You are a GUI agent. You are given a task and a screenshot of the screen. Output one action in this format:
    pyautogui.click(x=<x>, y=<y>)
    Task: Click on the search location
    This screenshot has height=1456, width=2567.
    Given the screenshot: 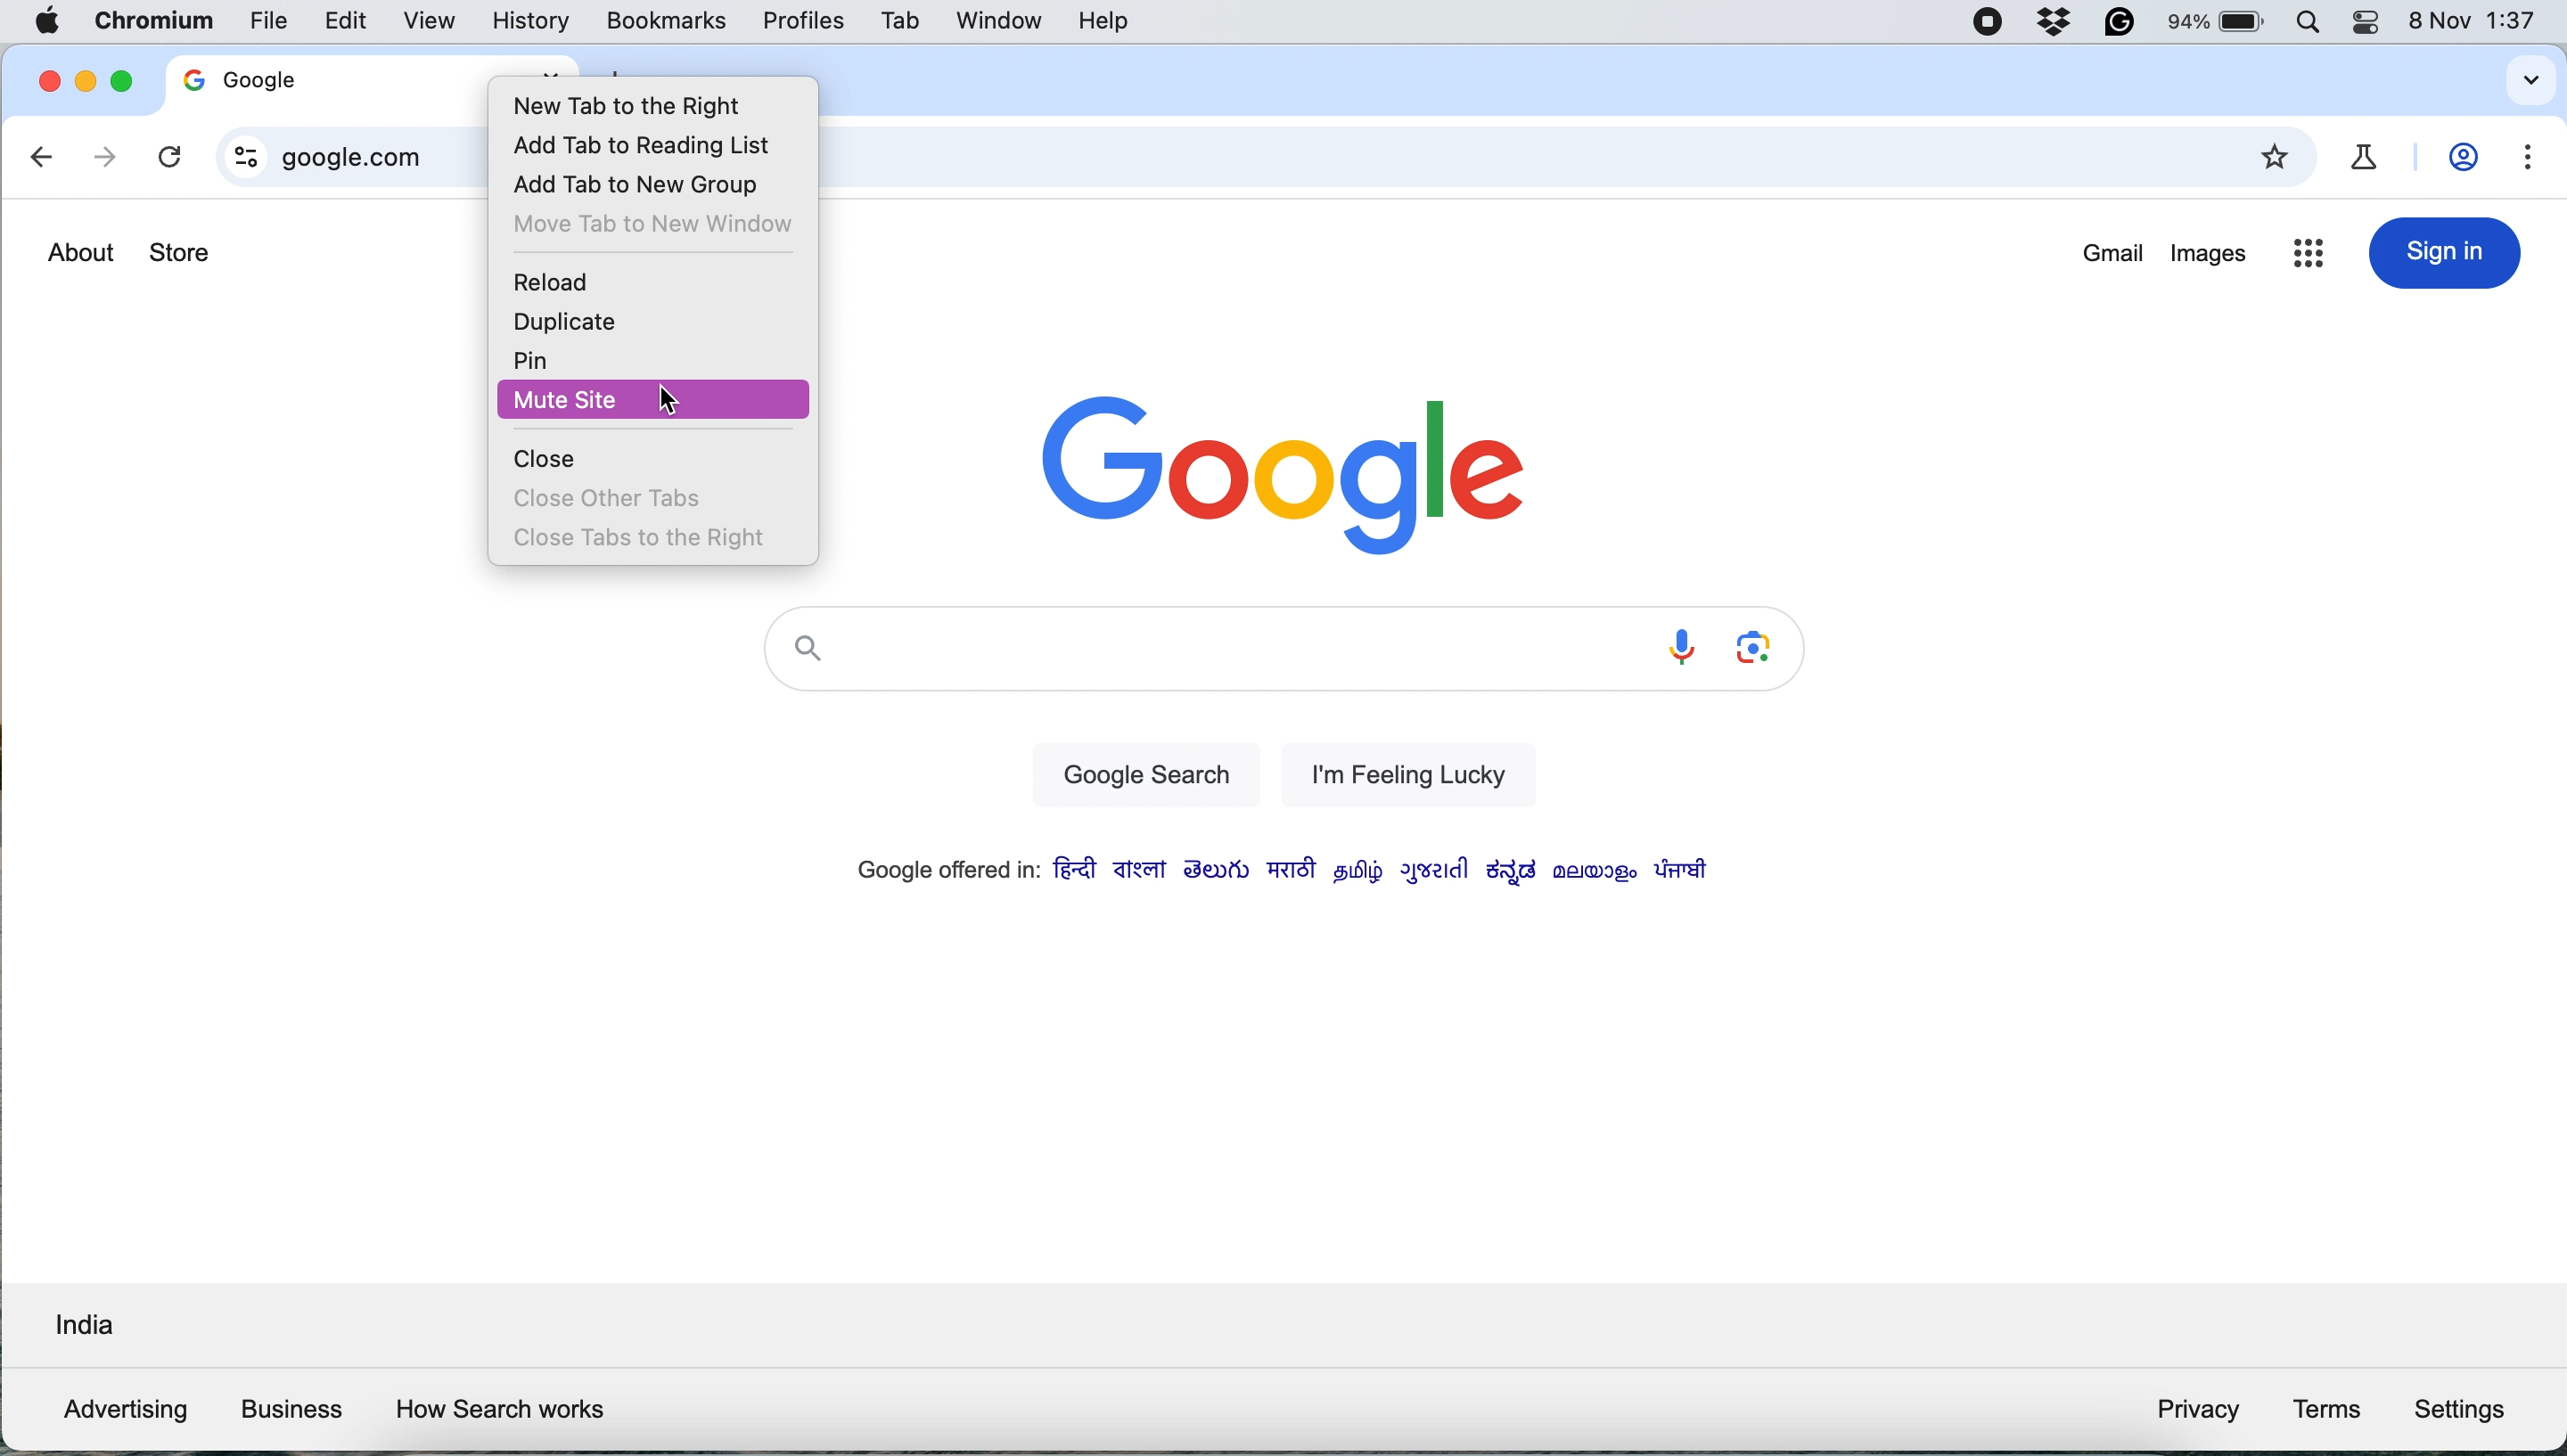 What is the action you would take?
    pyautogui.click(x=81, y=1329)
    